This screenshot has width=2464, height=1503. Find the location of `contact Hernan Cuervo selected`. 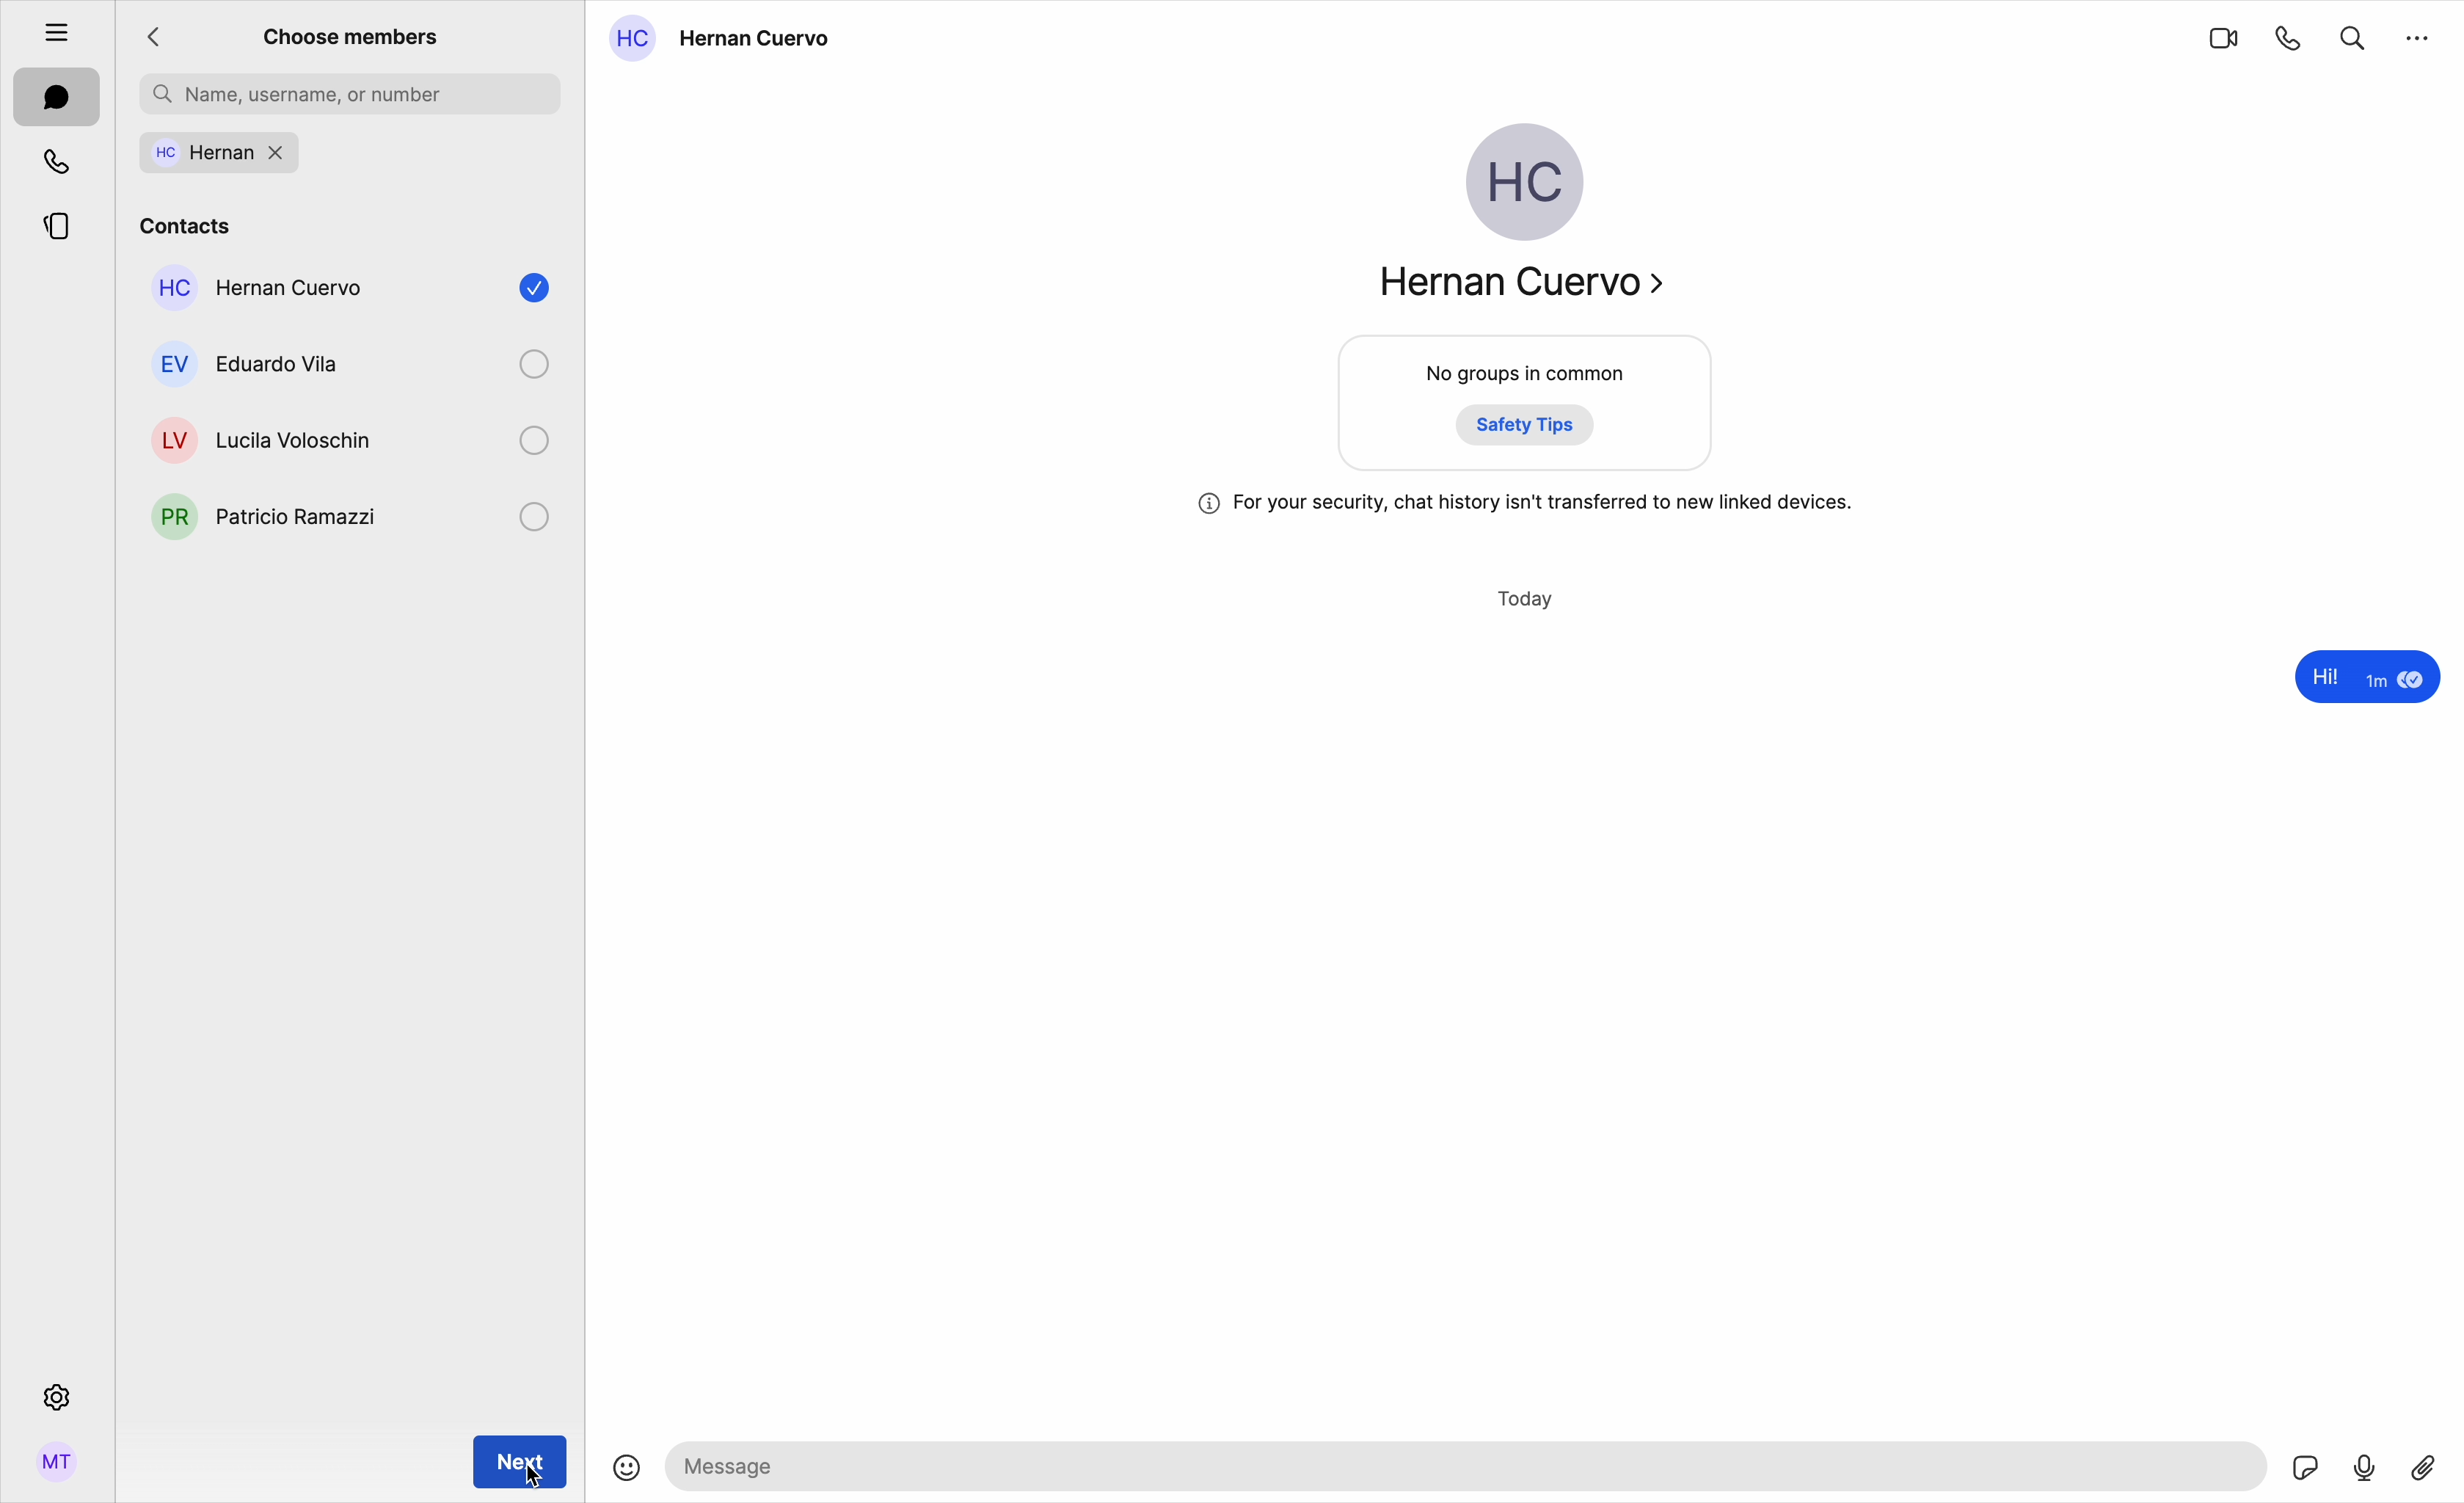

contact Hernan Cuervo selected is located at coordinates (345, 295).